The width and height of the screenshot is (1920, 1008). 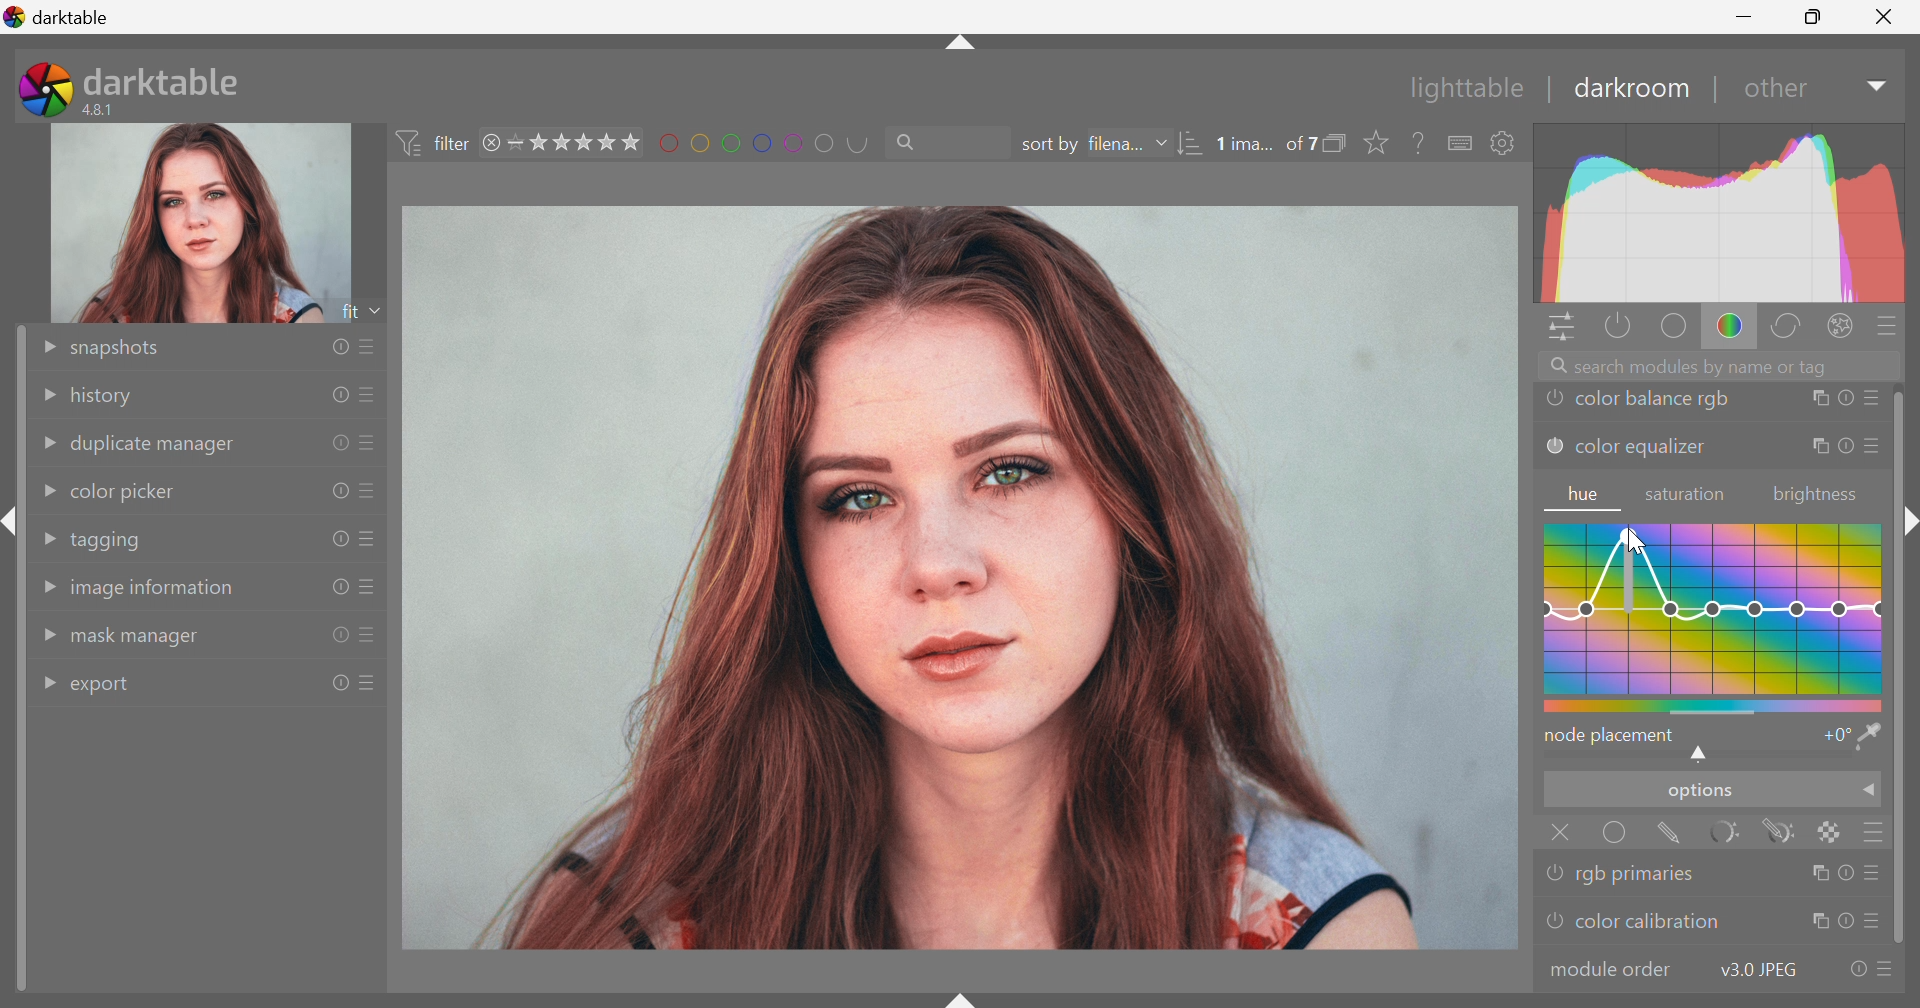 What do you see at coordinates (1675, 835) in the screenshot?
I see `drawn mask` at bounding box center [1675, 835].